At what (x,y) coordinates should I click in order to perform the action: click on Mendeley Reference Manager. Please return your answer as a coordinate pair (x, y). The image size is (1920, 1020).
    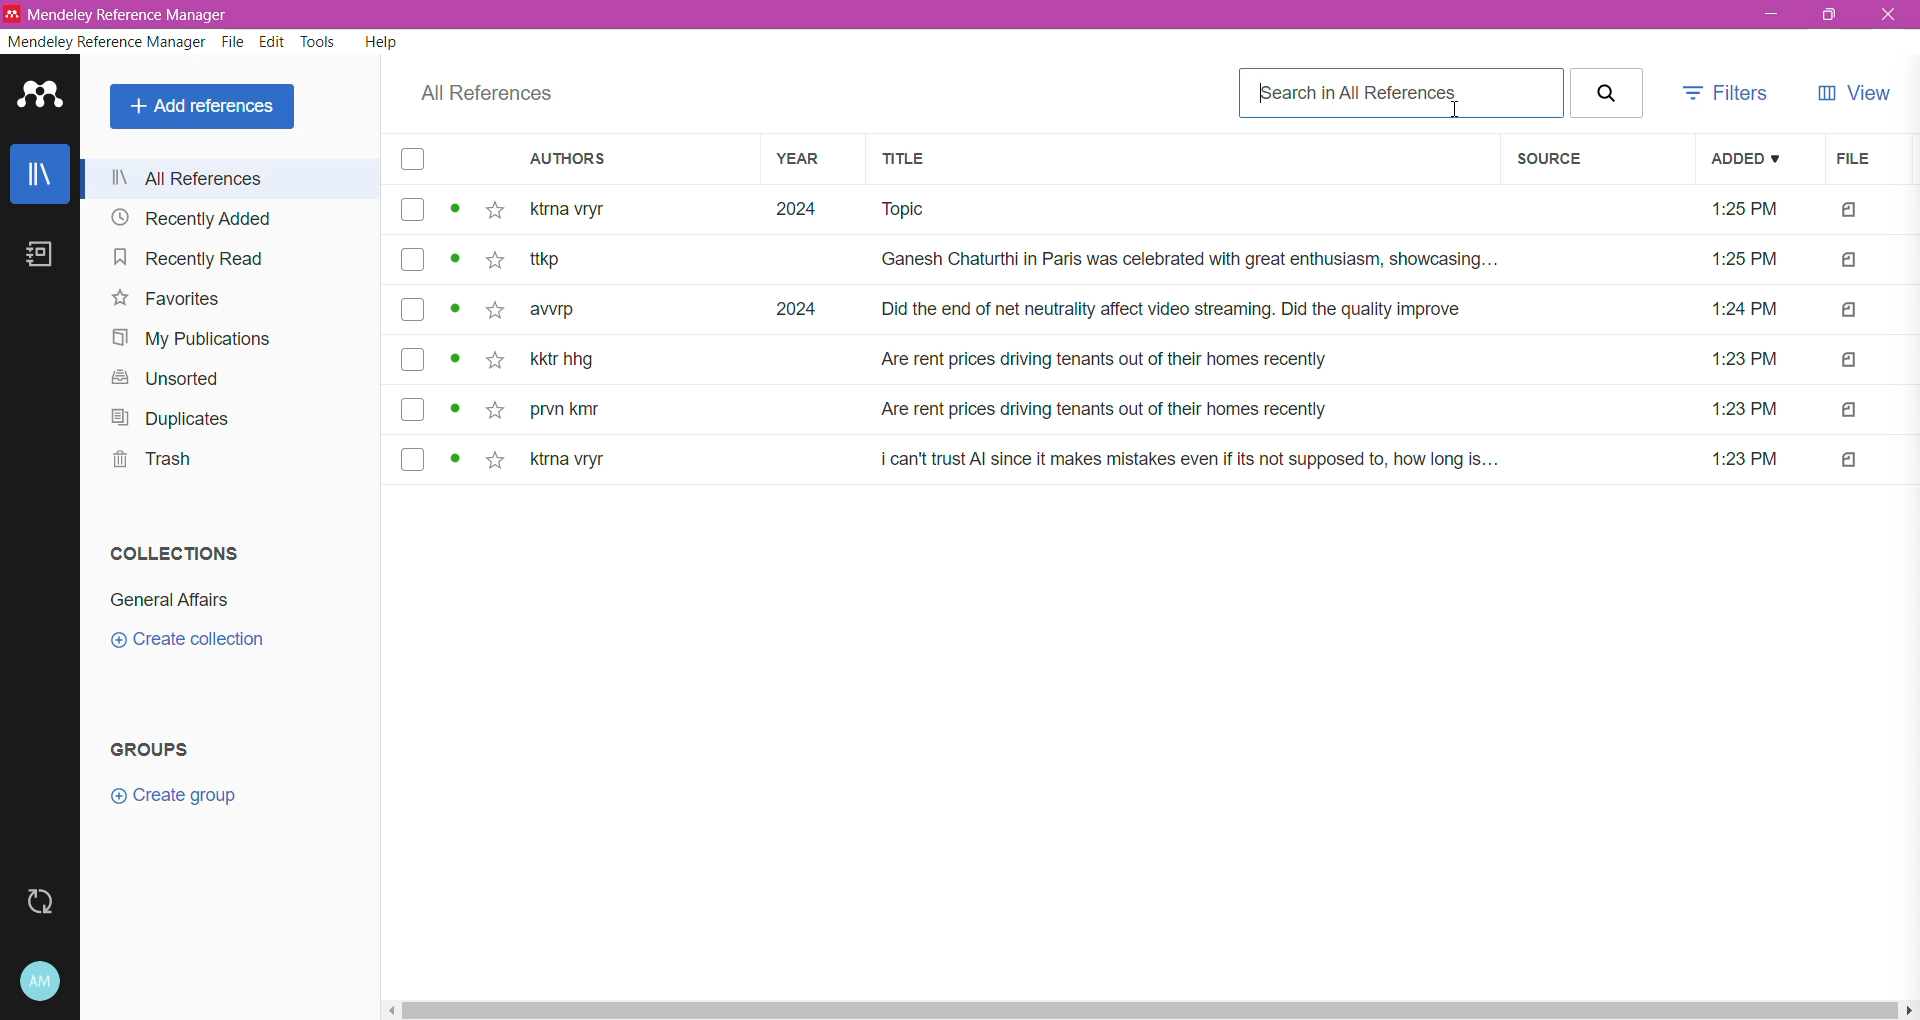
    Looking at the image, I should click on (106, 42).